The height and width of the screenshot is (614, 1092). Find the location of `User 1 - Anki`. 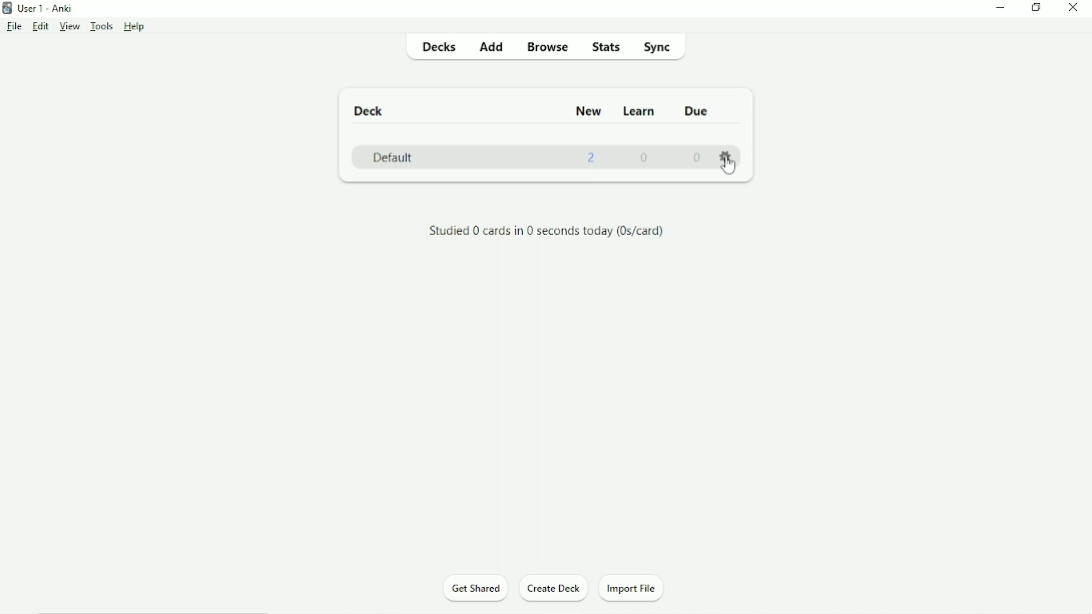

User 1 - Anki is located at coordinates (42, 7).